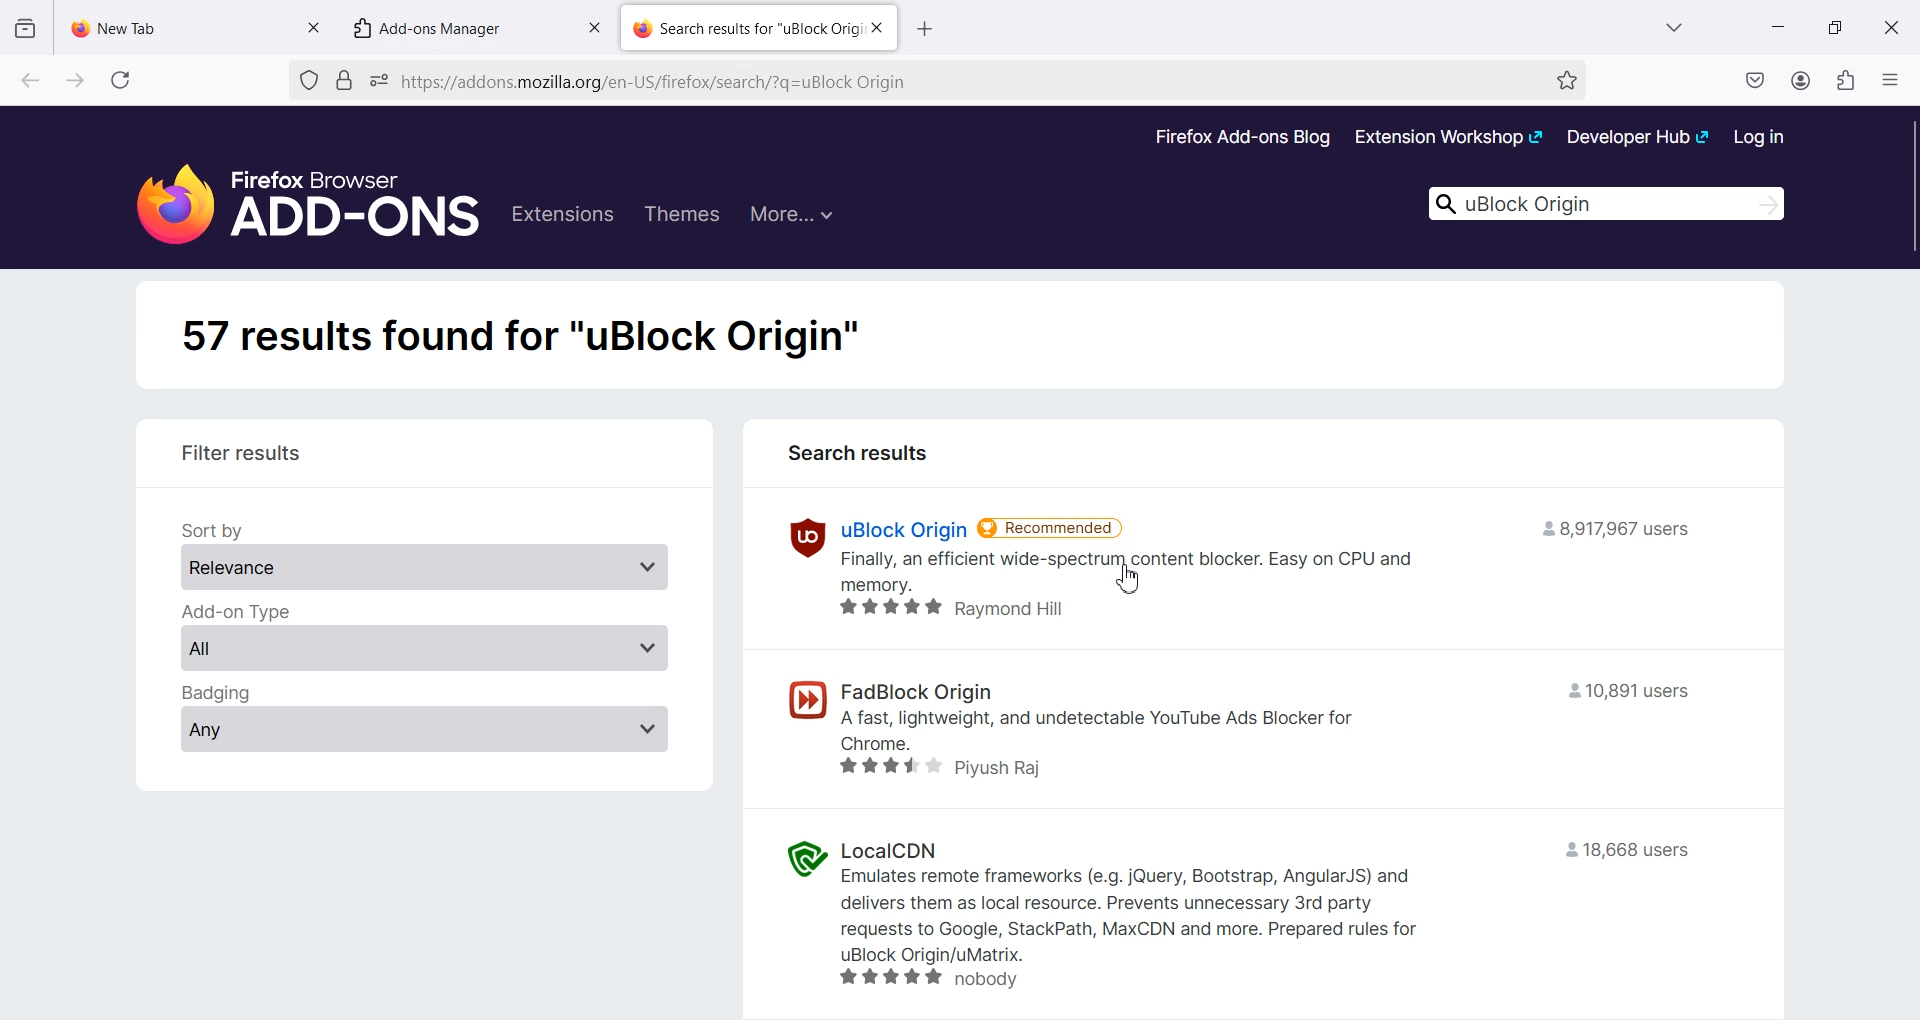 This screenshot has height=1020, width=1920. What do you see at coordinates (1139, 914) in the screenshot?
I see `Emulates remote frameworks (e.g. jQuery, Bootstrap, AngularJS) and delivers them as local resource. Prevents unnecessary 3rd party requests to Google, StackPath, MaxCDN and more. Prepared rules for uBlock Origin/uMatrix.` at bounding box center [1139, 914].